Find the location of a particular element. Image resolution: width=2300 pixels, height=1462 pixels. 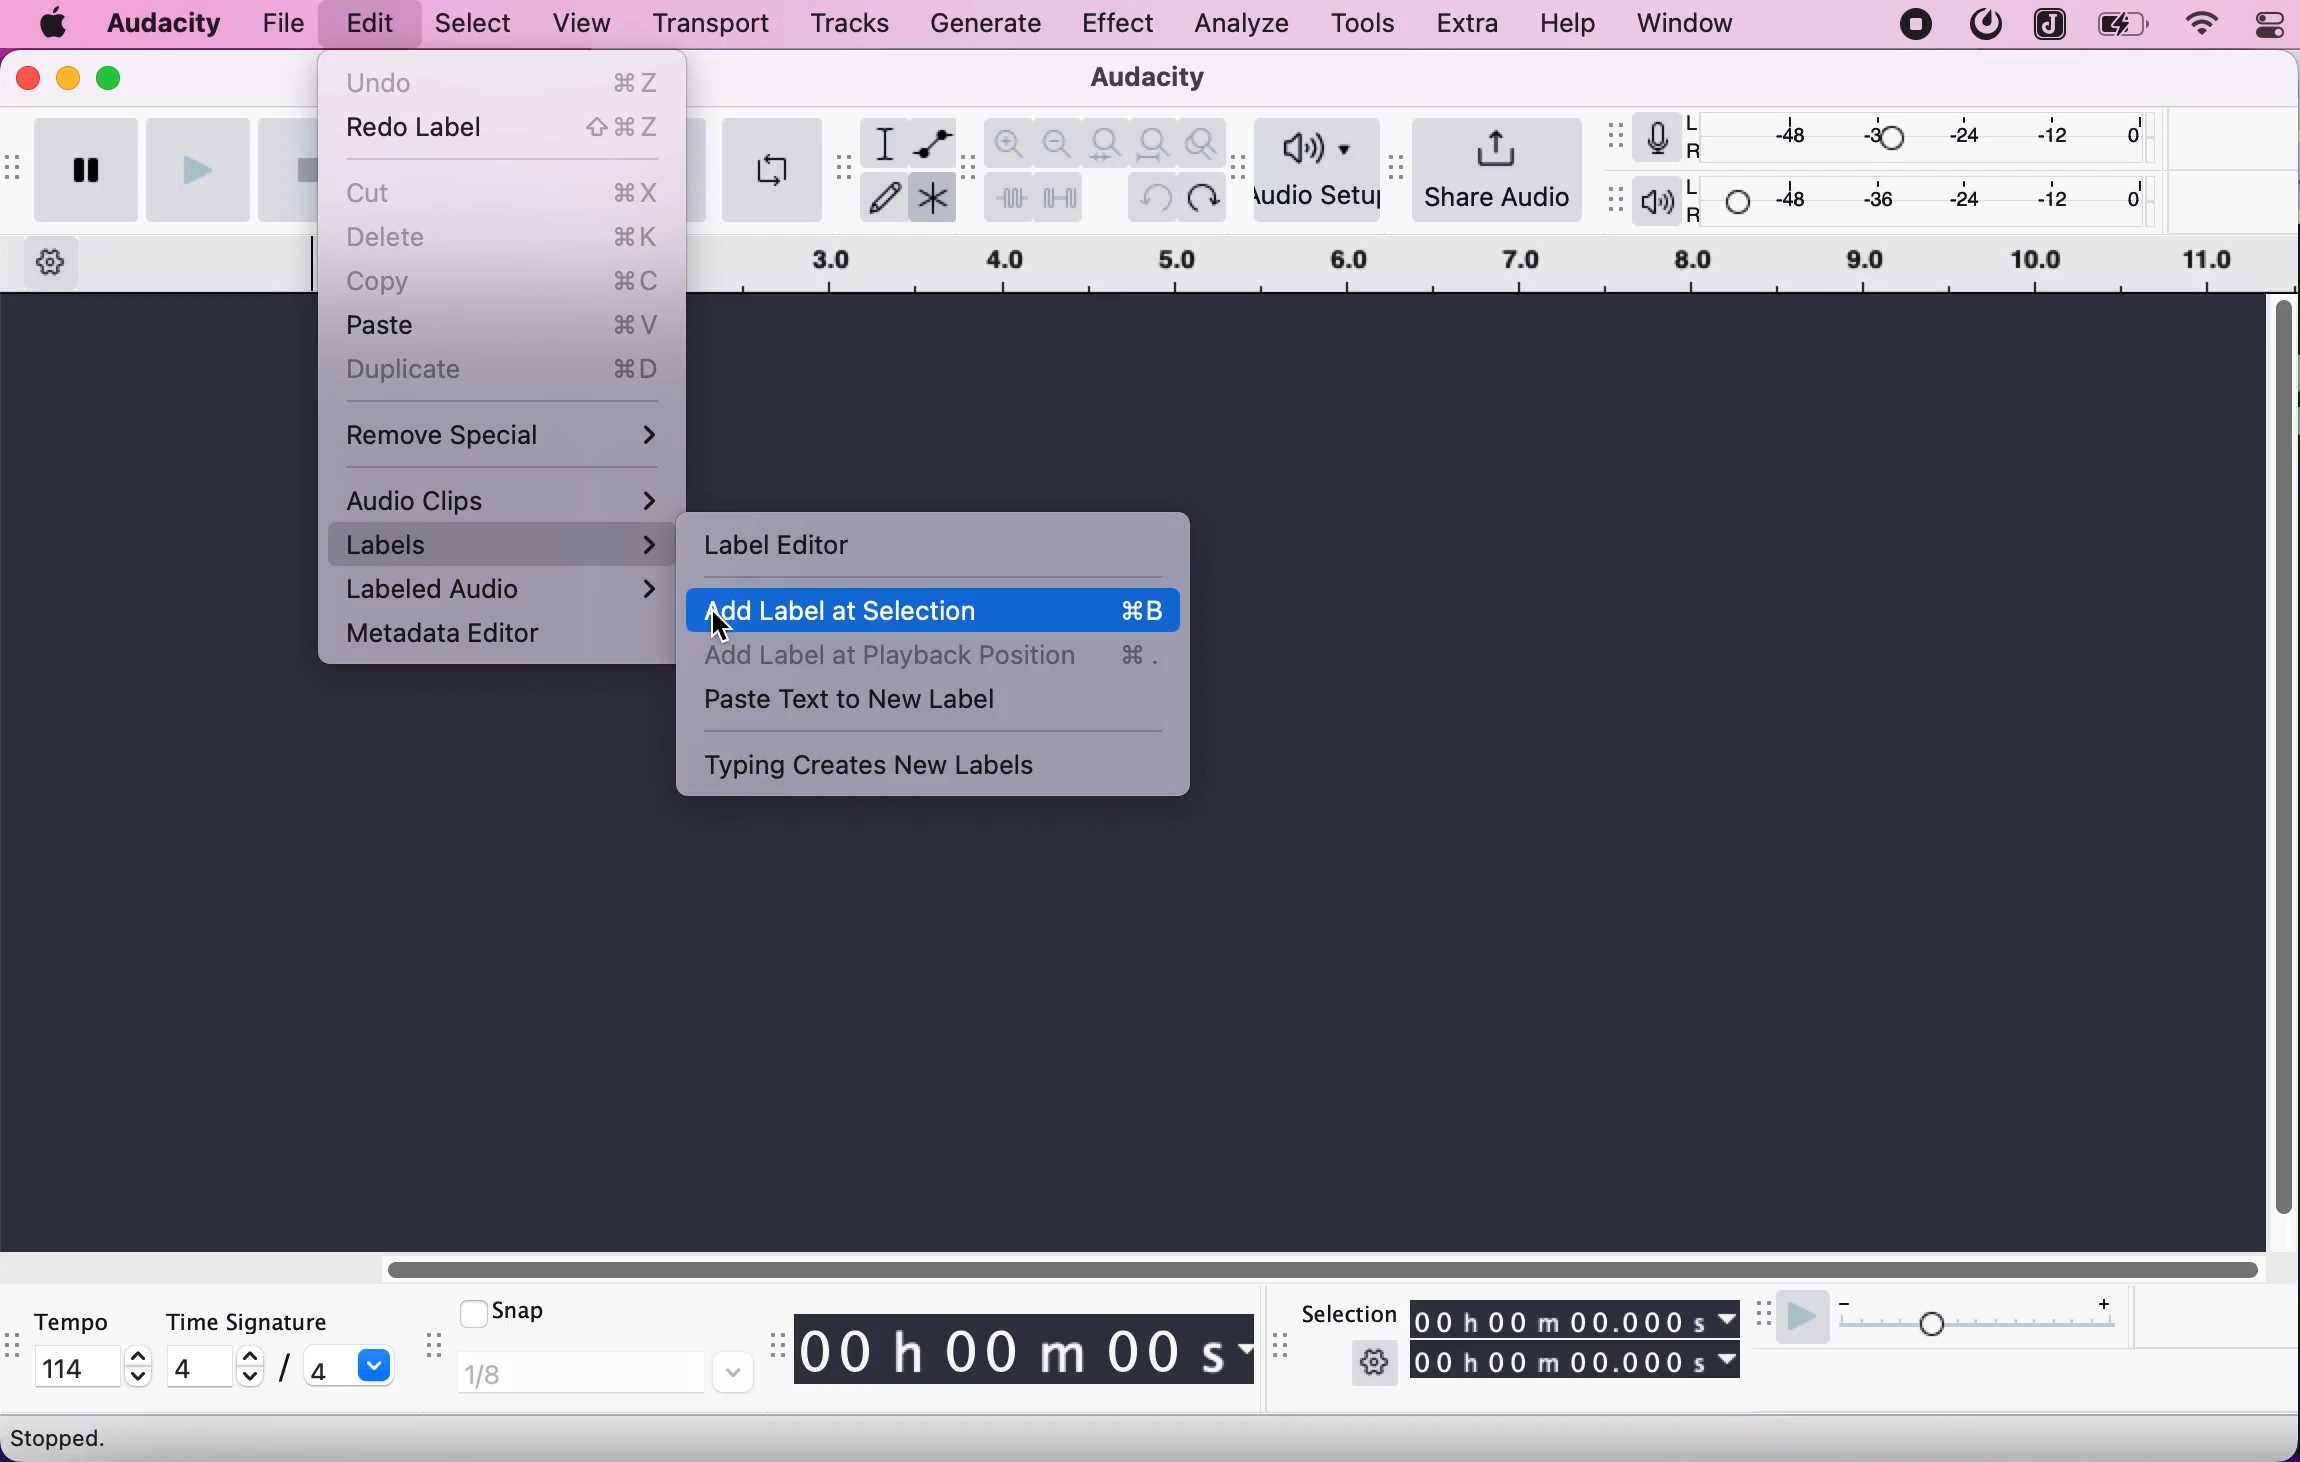

enable looping is located at coordinates (770, 169).